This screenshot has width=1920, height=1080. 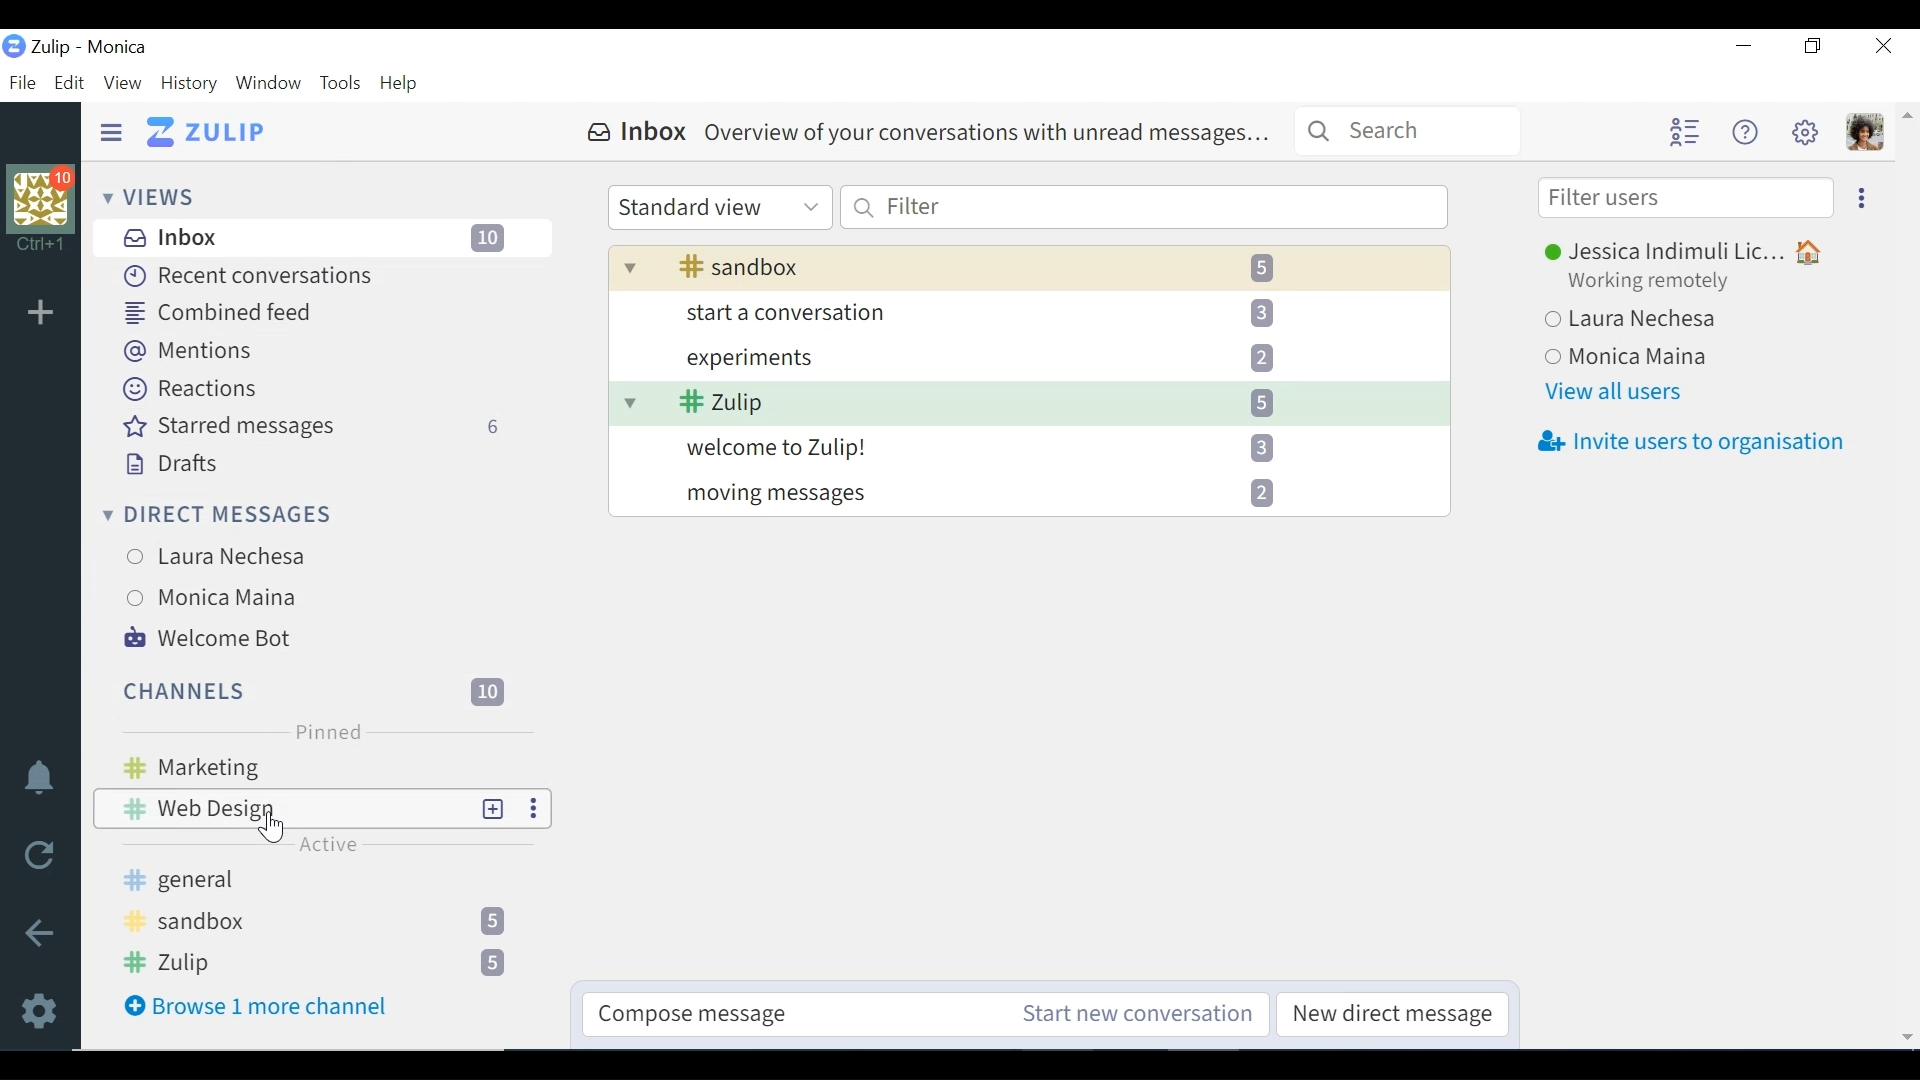 I want to click on Cursor, so click(x=269, y=830).